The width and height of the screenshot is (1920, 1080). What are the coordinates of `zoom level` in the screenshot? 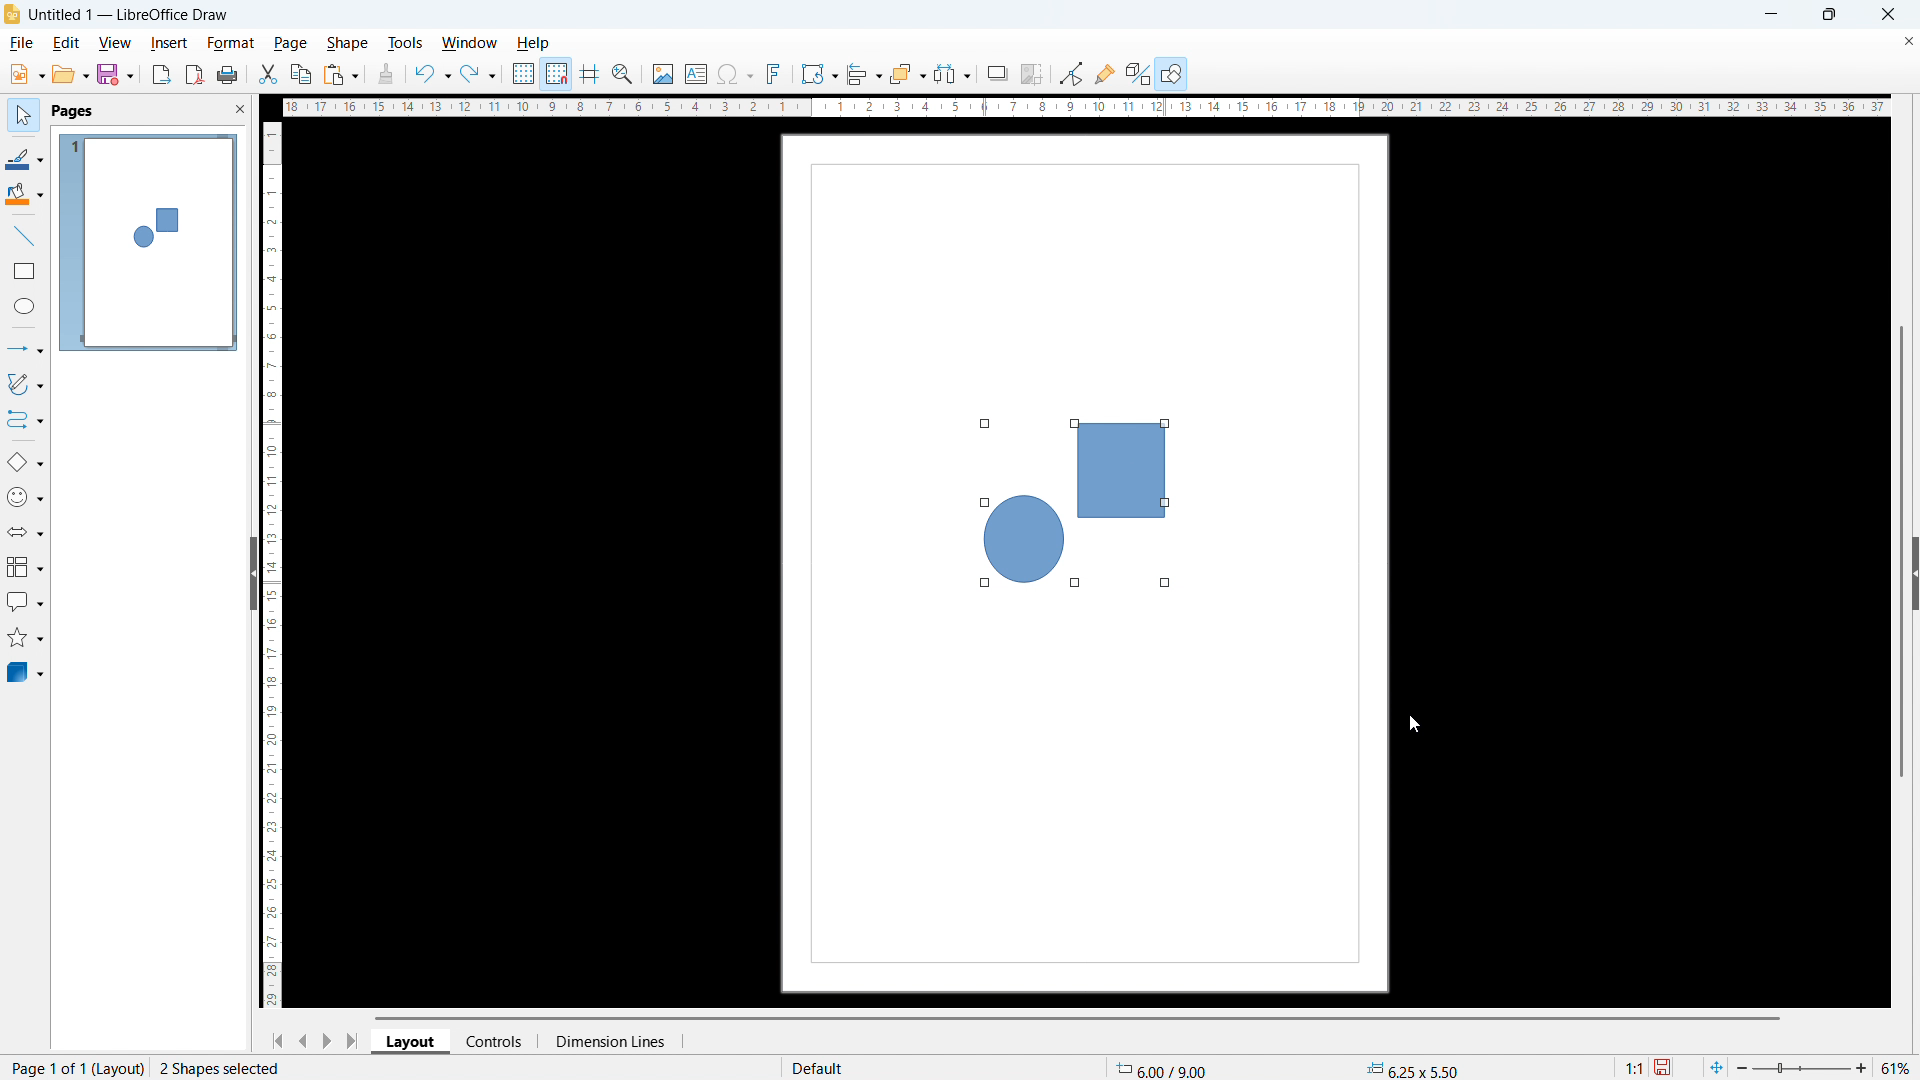 It's located at (1897, 1067).